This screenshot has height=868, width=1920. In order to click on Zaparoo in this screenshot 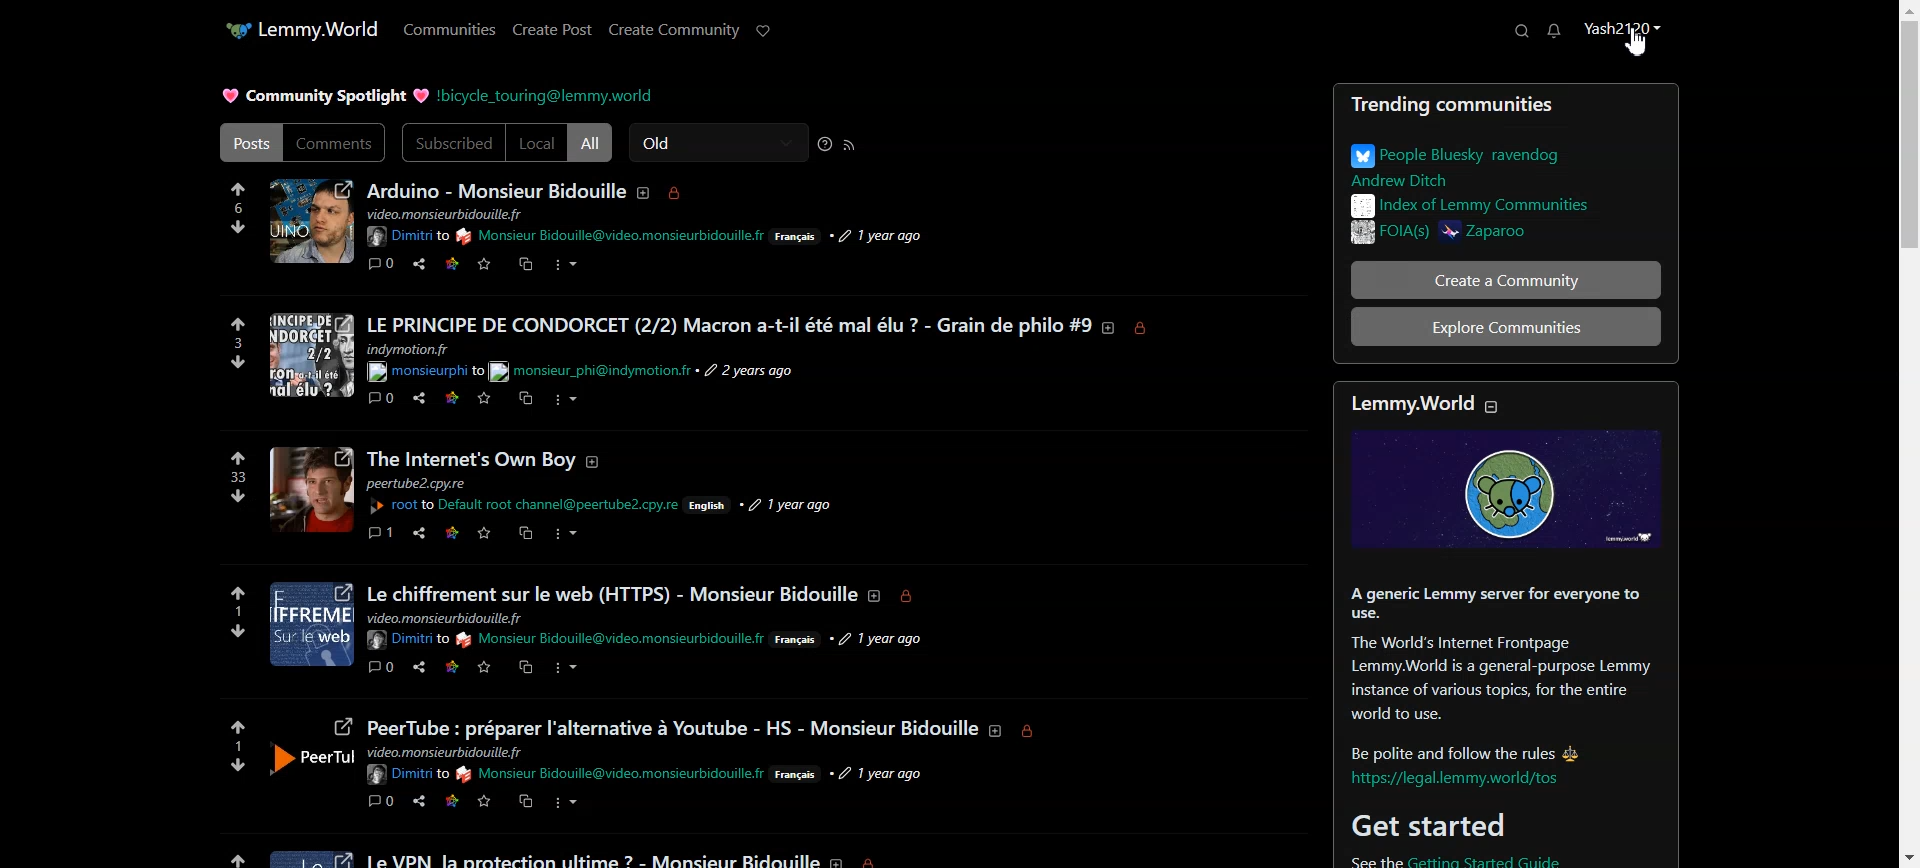, I will do `click(1524, 234)`.